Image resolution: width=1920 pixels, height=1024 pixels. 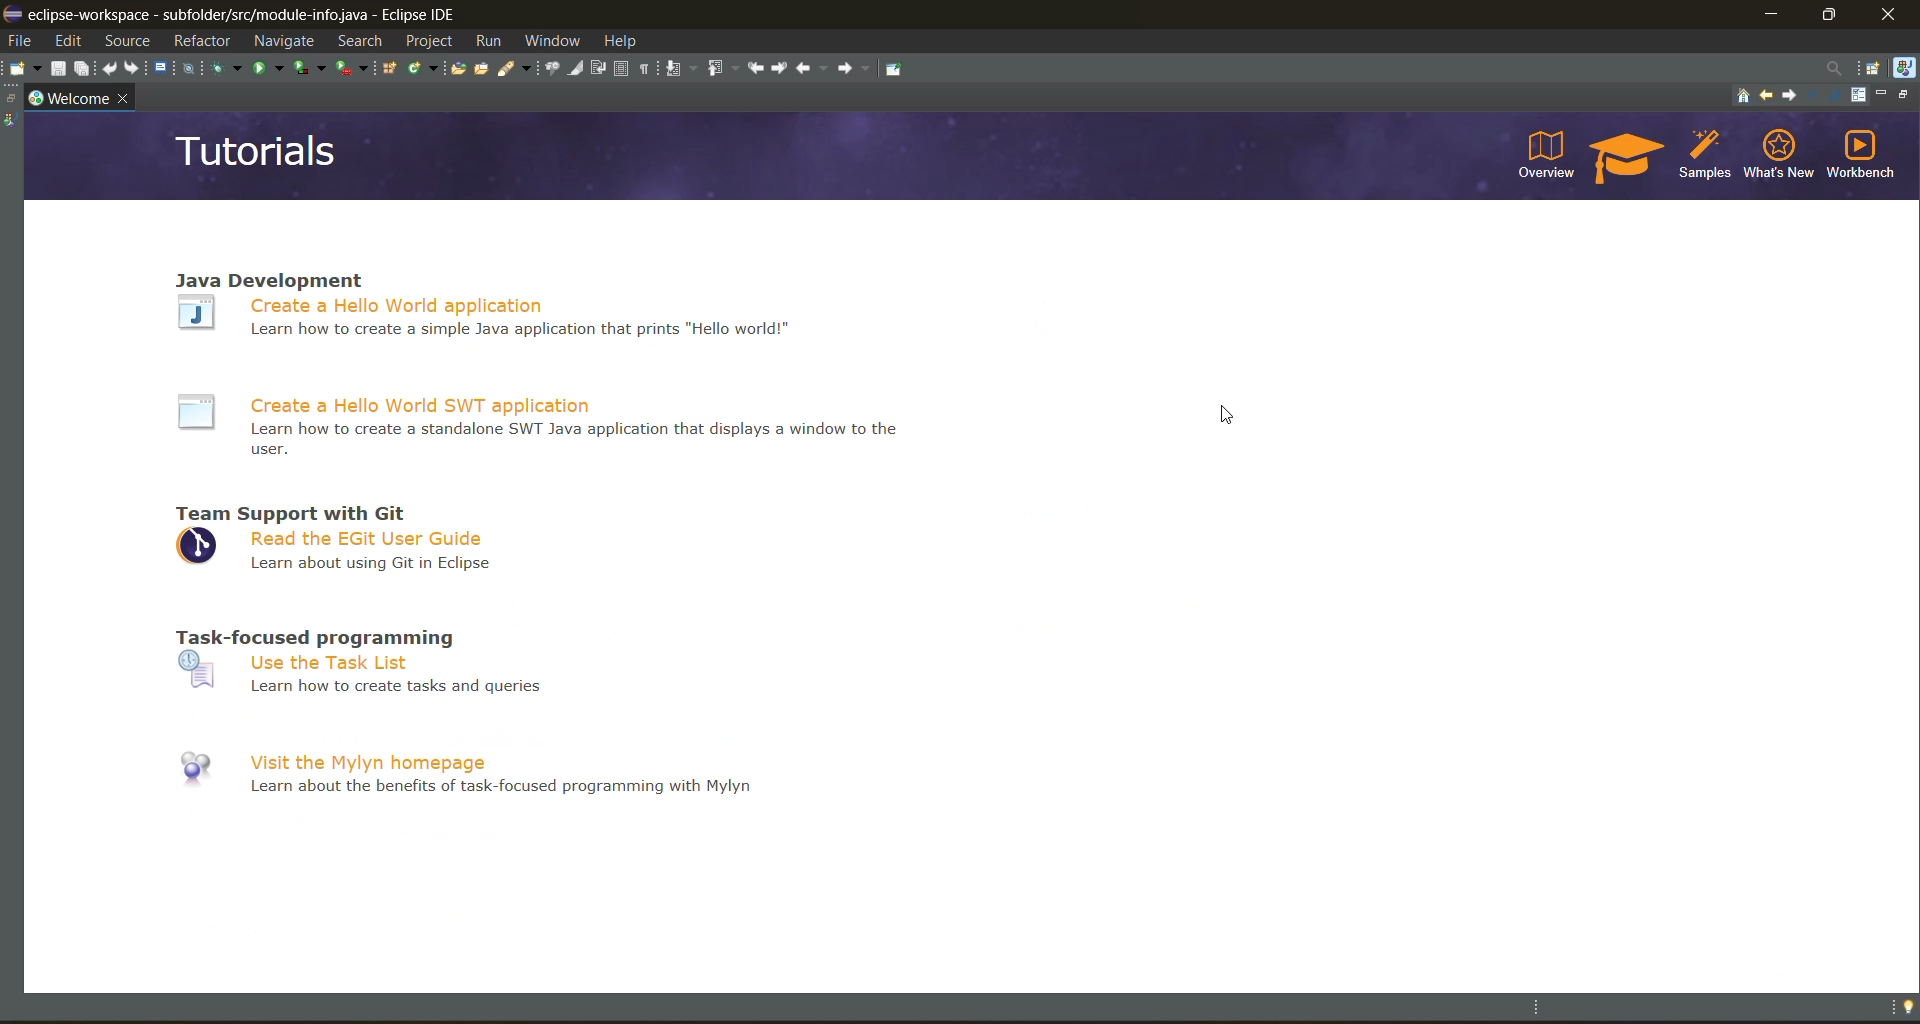 I want to click on open a terminal, so click(x=162, y=66).